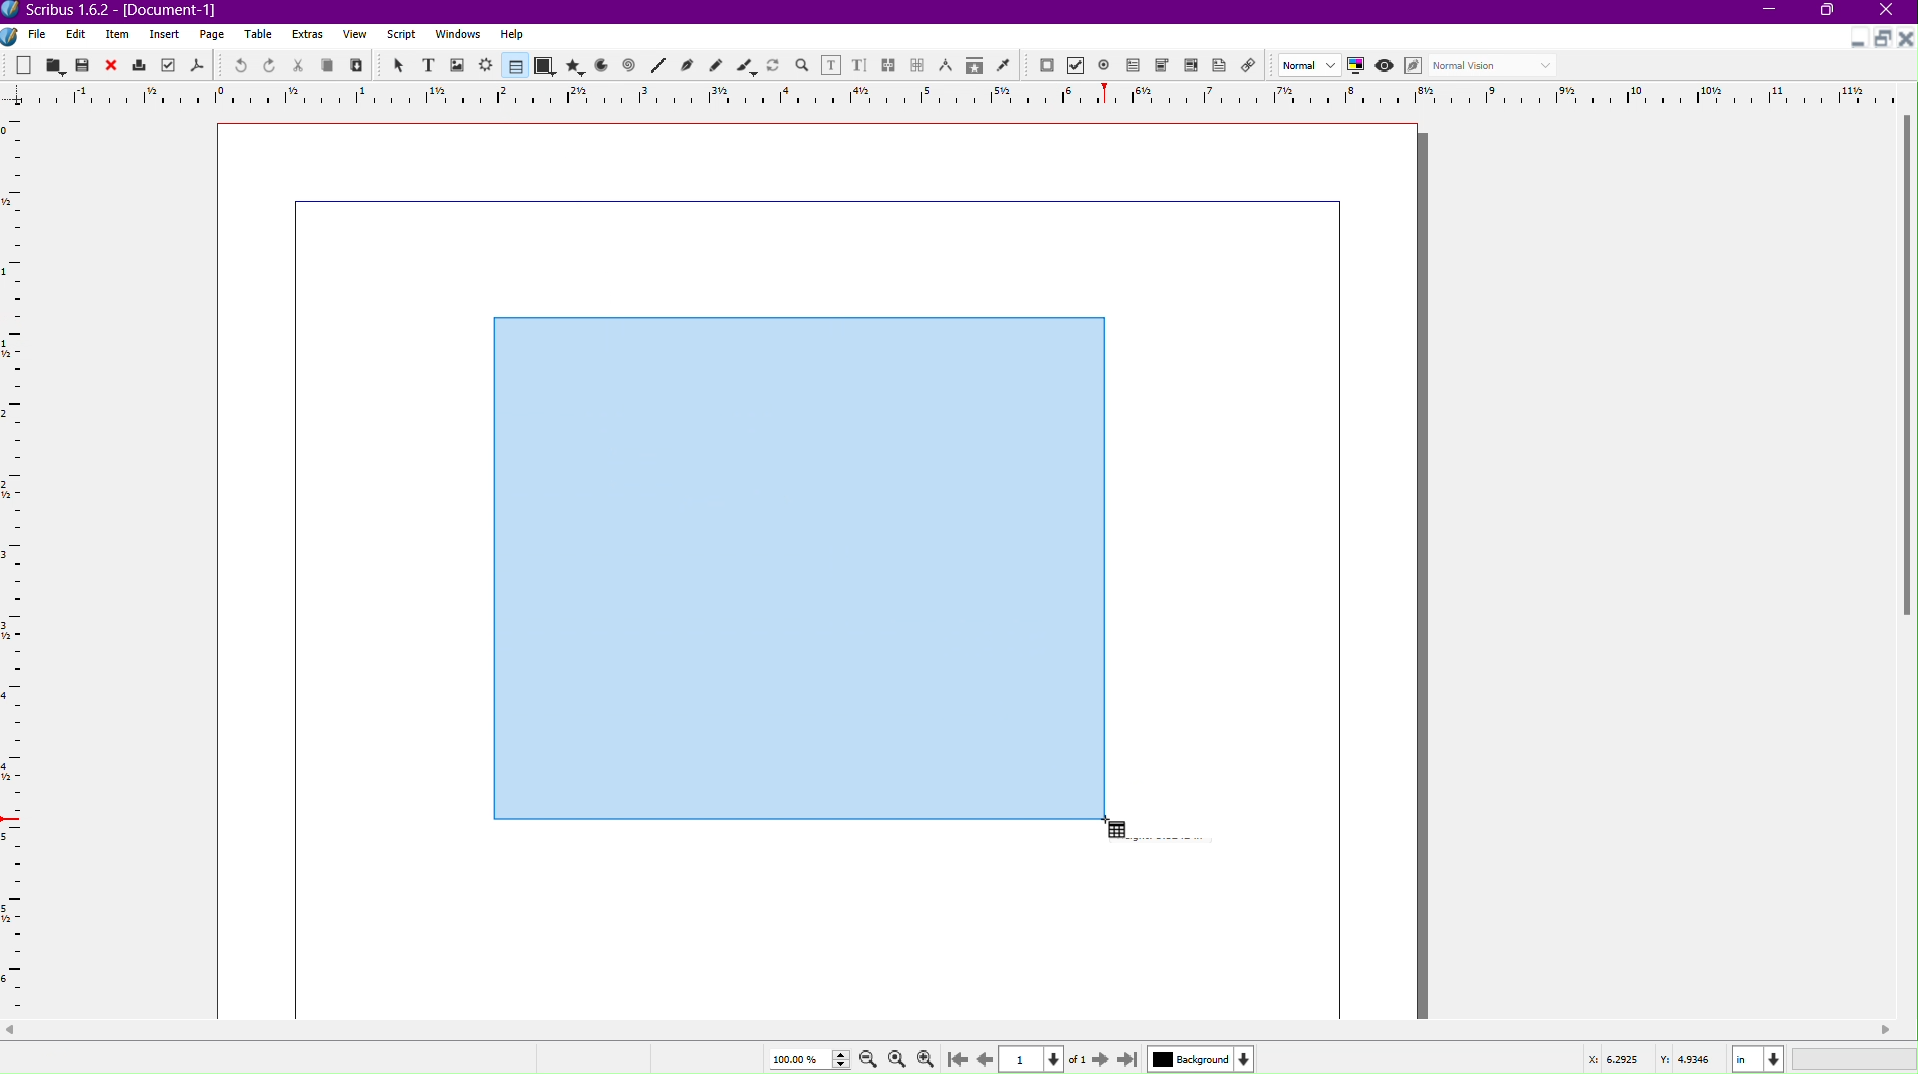 This screenshot has height=1074, width=1918. I want to click on Table, so click(261, 36).